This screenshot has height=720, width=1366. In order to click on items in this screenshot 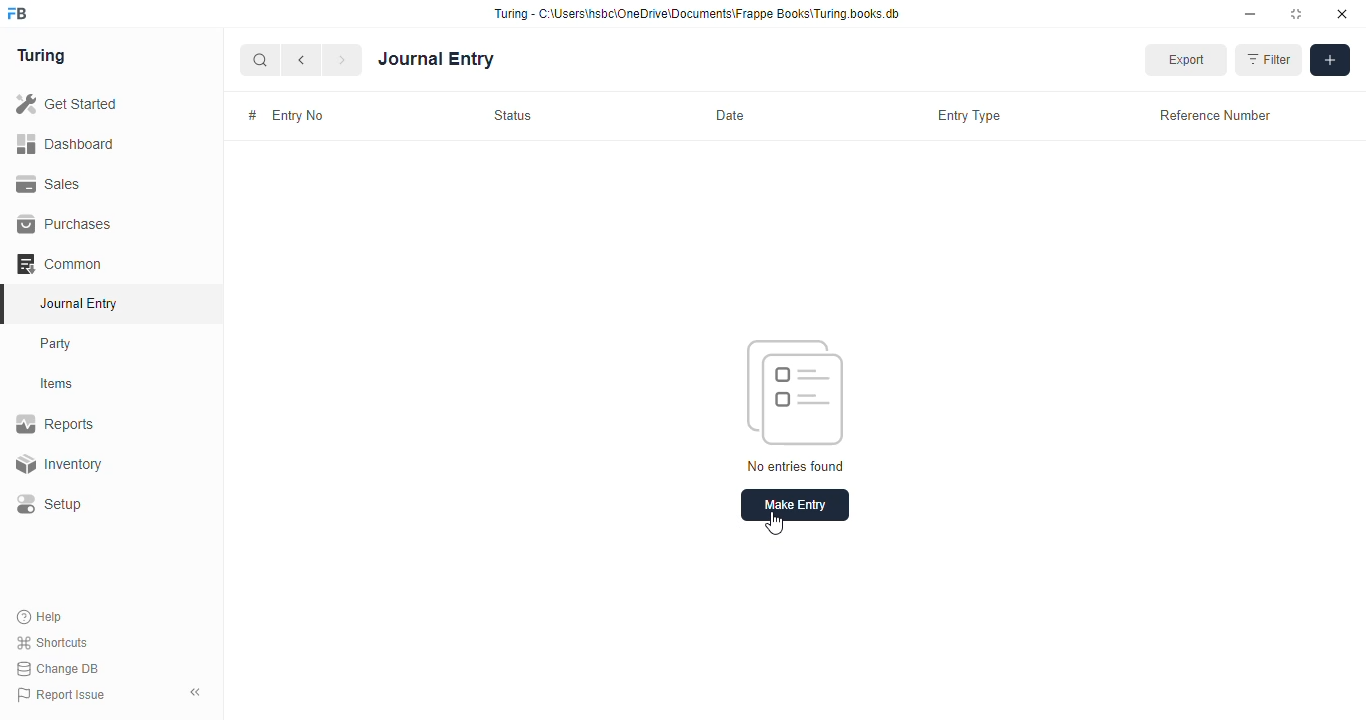, I will do `click(59, 384)`.